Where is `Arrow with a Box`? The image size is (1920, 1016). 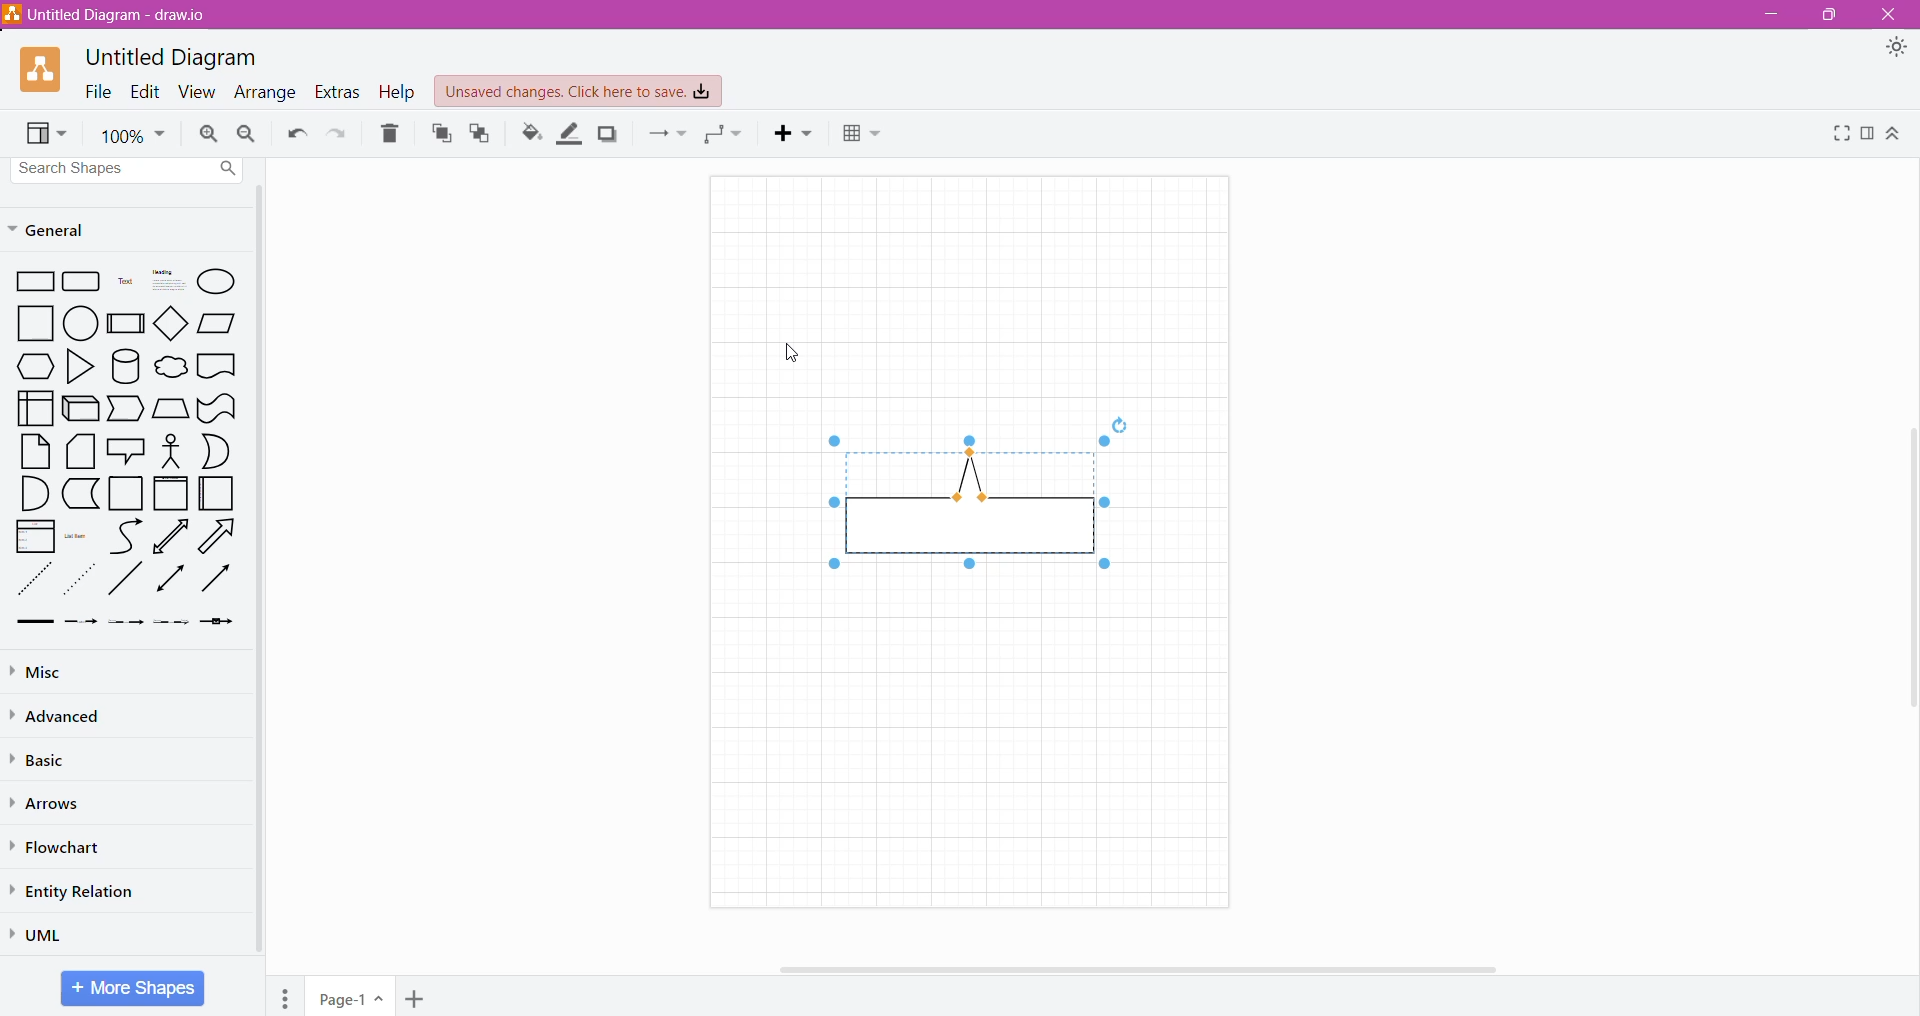 Arrow with a Box is located at coordinates (218, 622).